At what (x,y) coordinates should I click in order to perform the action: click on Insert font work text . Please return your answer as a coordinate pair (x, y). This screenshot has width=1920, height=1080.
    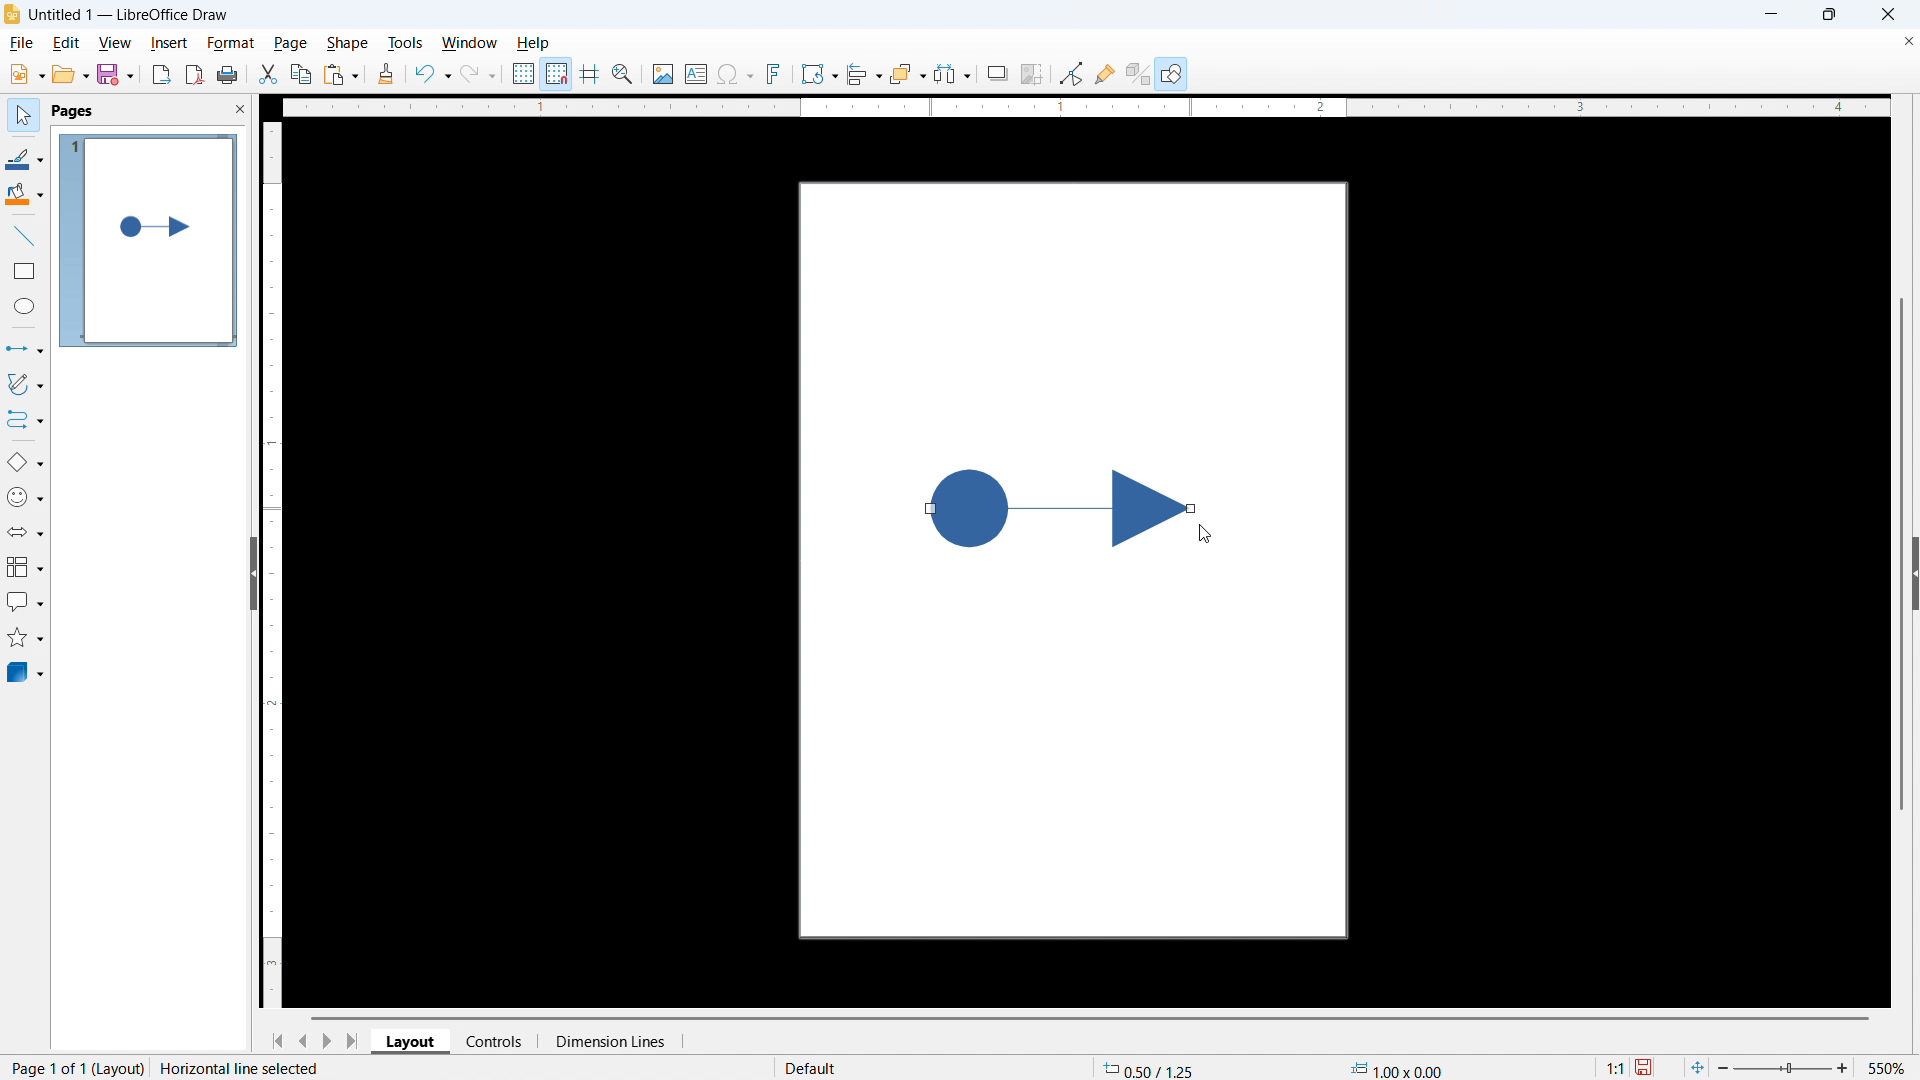
    Looking at the image, I should click on (774, 73).